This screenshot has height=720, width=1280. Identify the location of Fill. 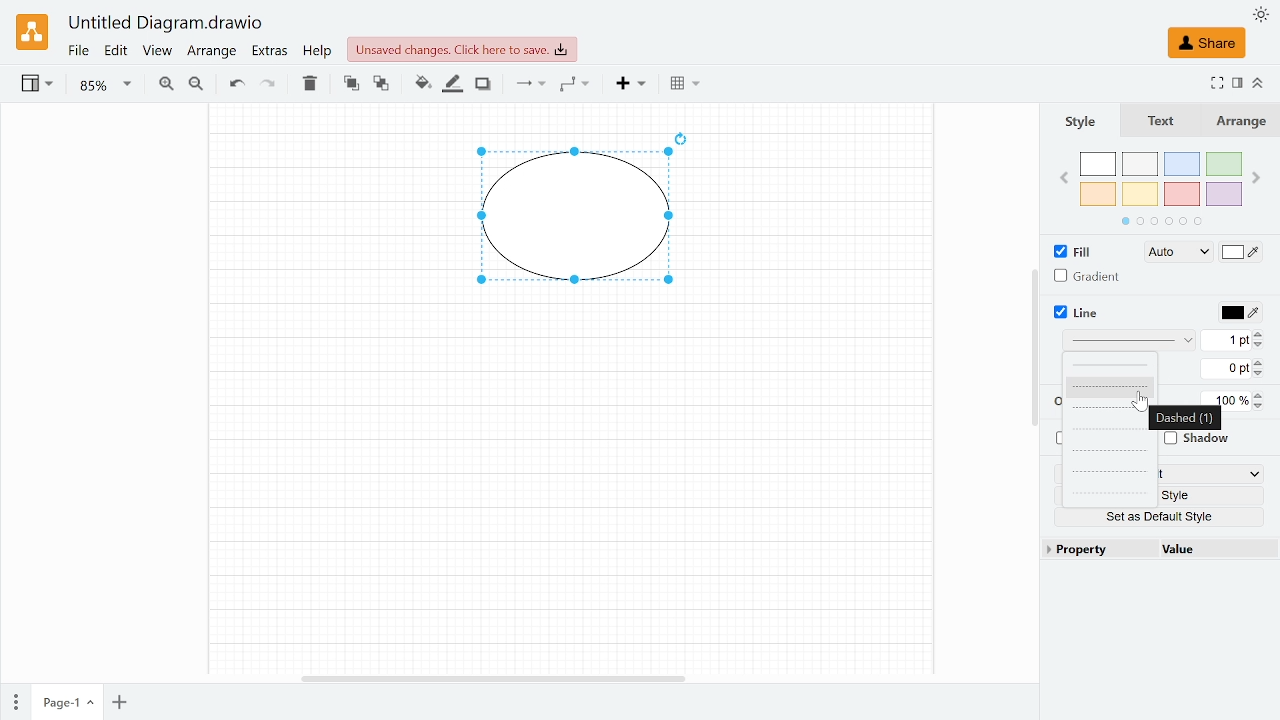
(1070, 251).